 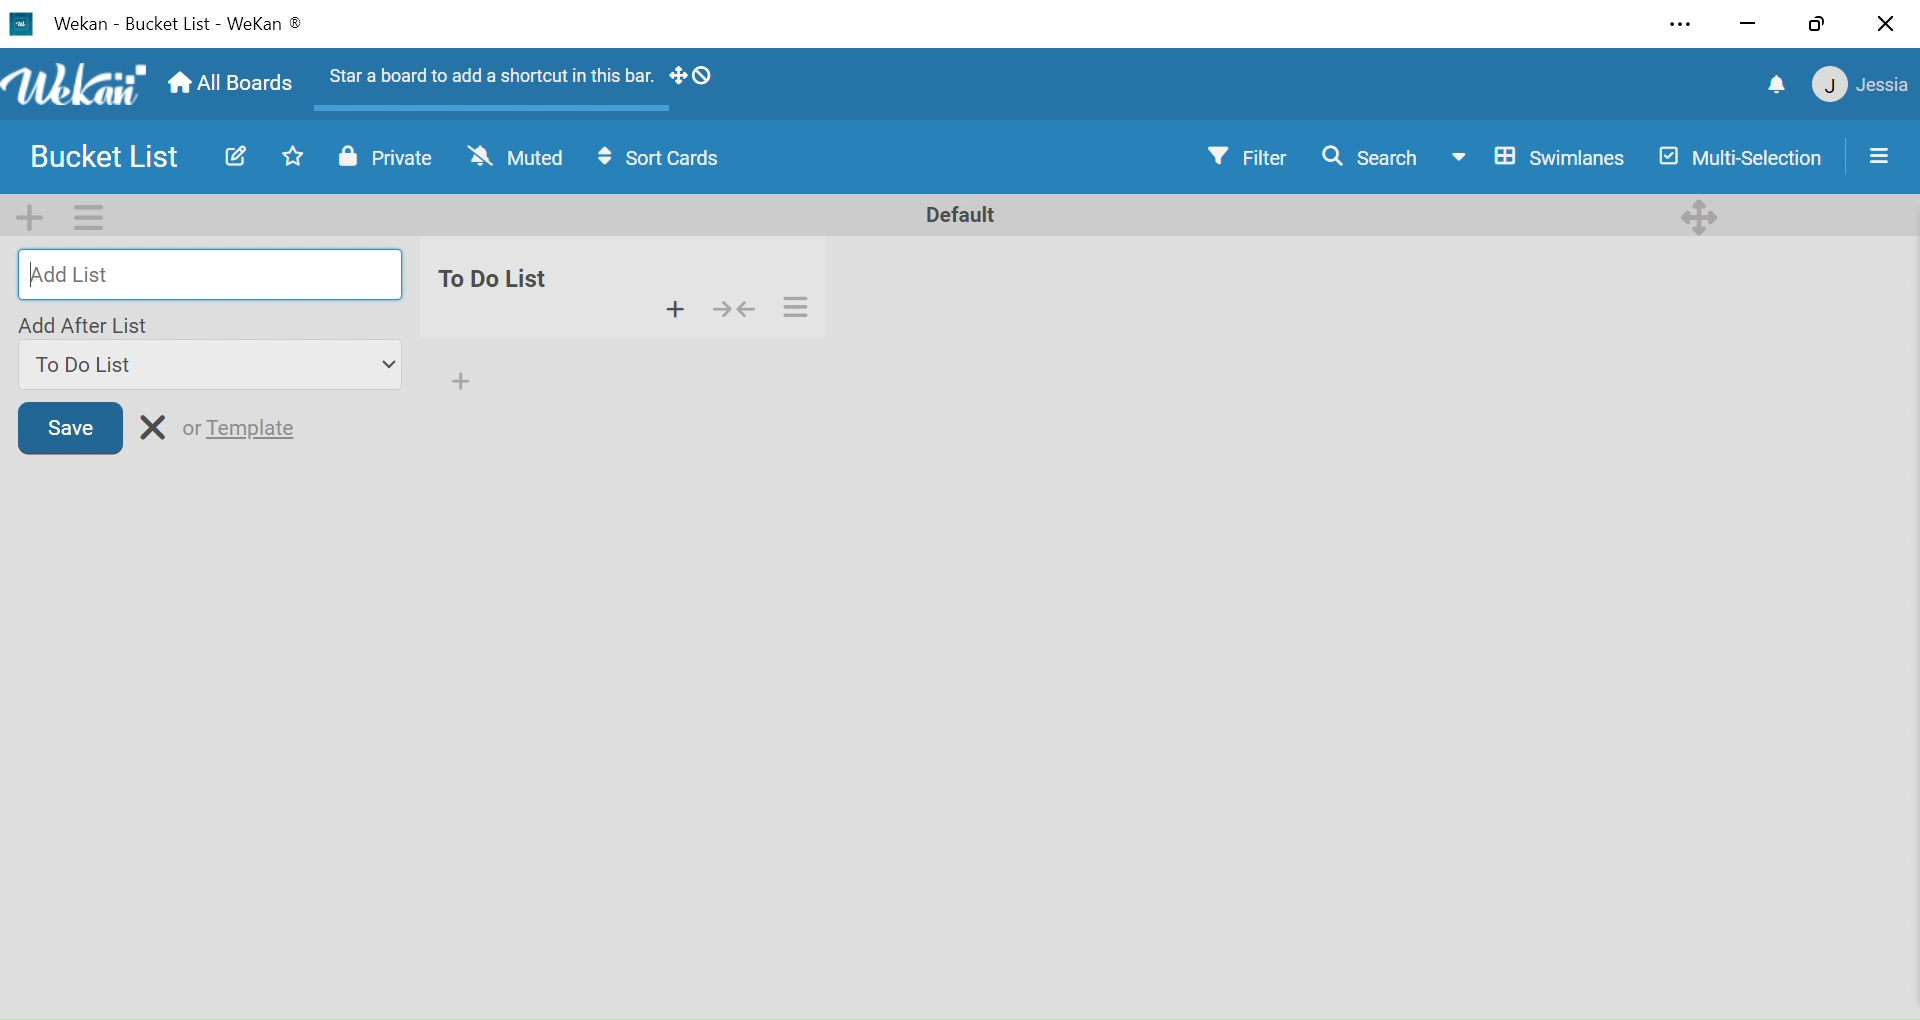 What do you see at coordinates (1685, 25) in the screenshot?
I see `Settings and more` at bounding box center [1685, 25].